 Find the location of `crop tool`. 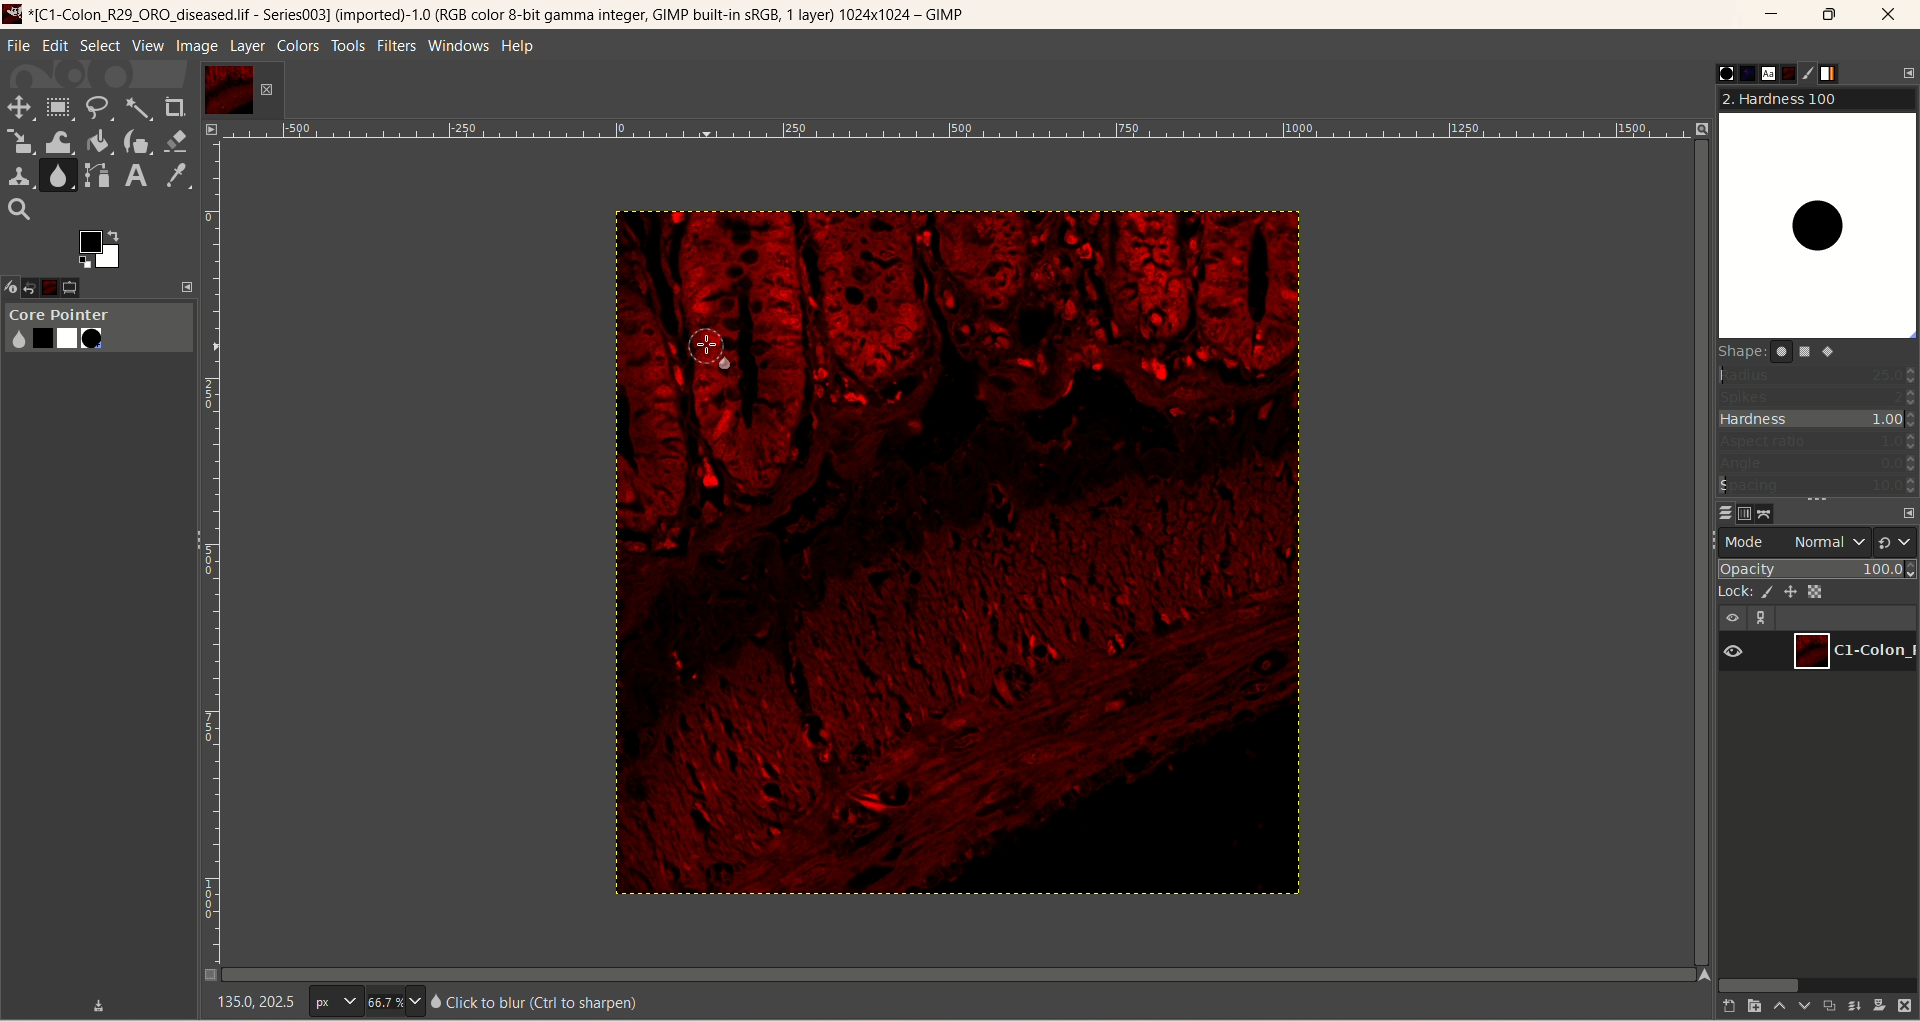

crop tool is located at coordinates (176, 107).